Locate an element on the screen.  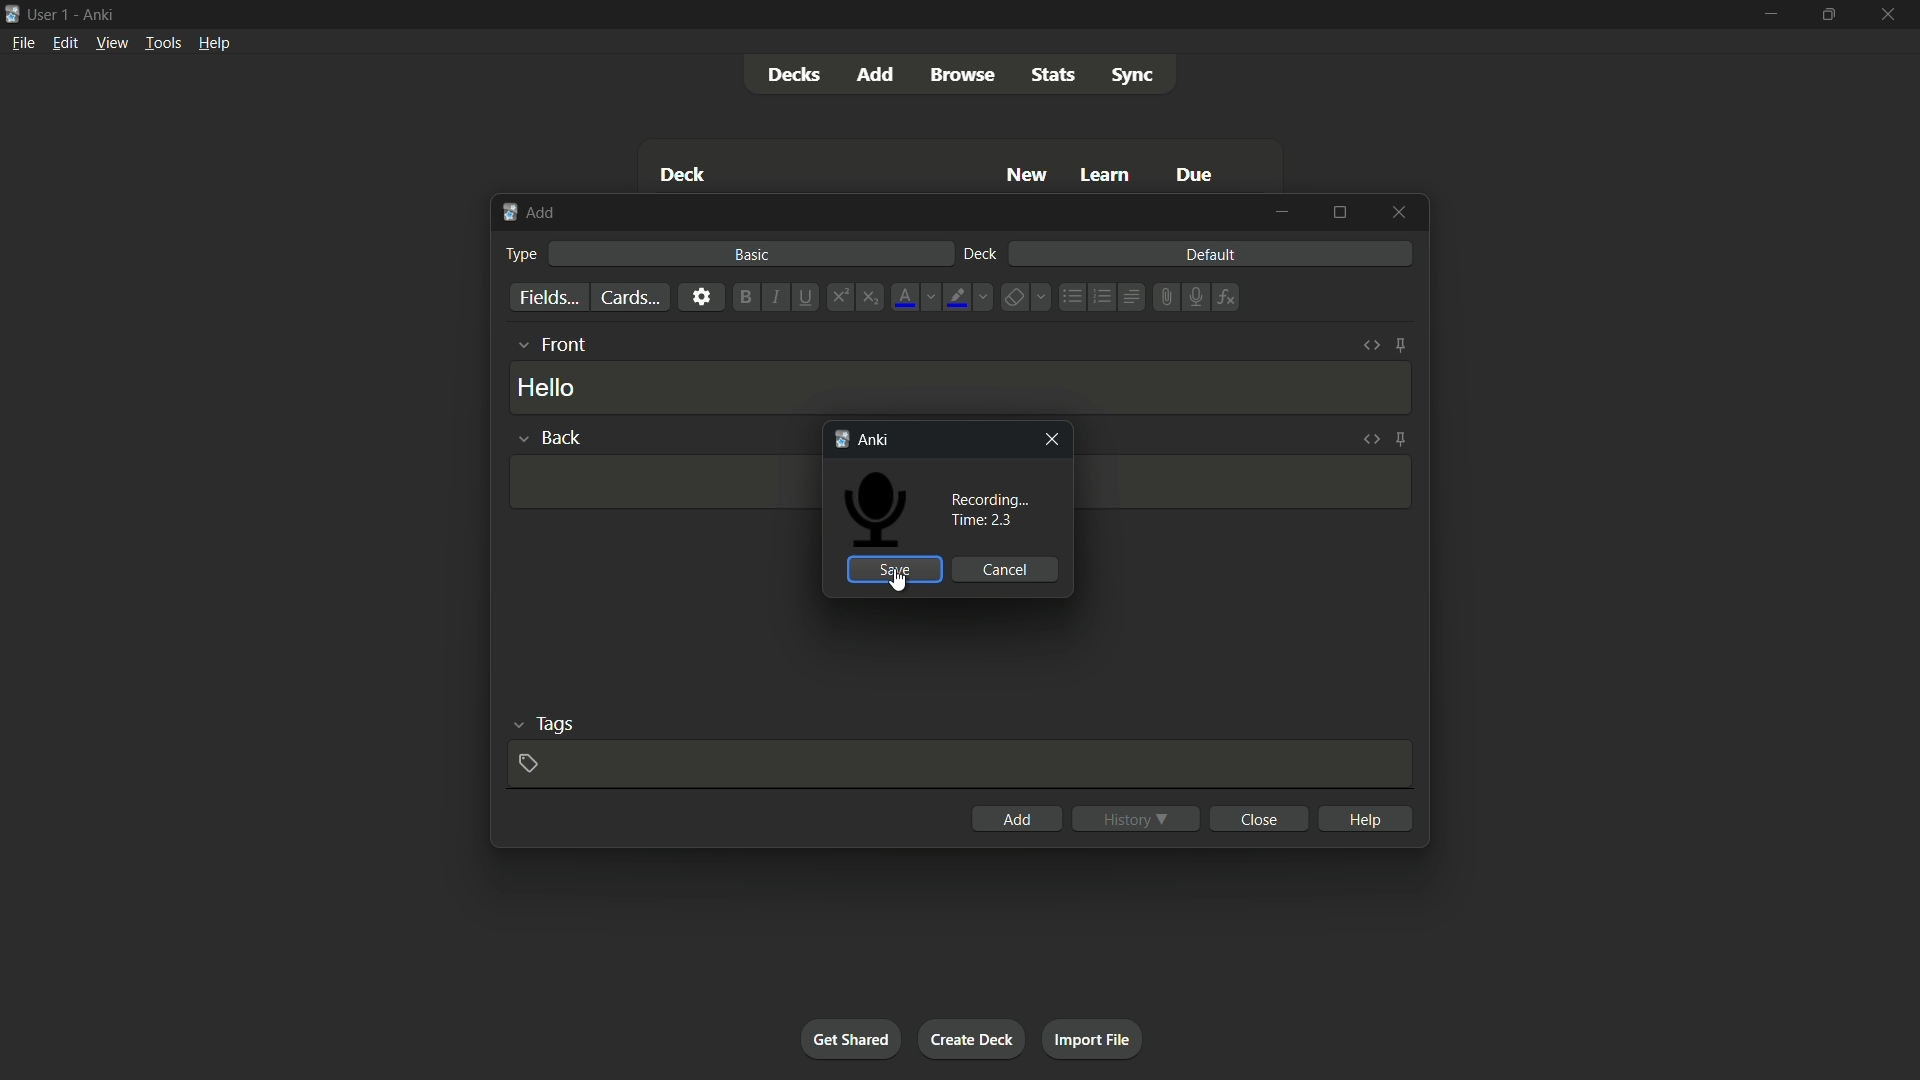
app name is located at coordinates (102, 14).